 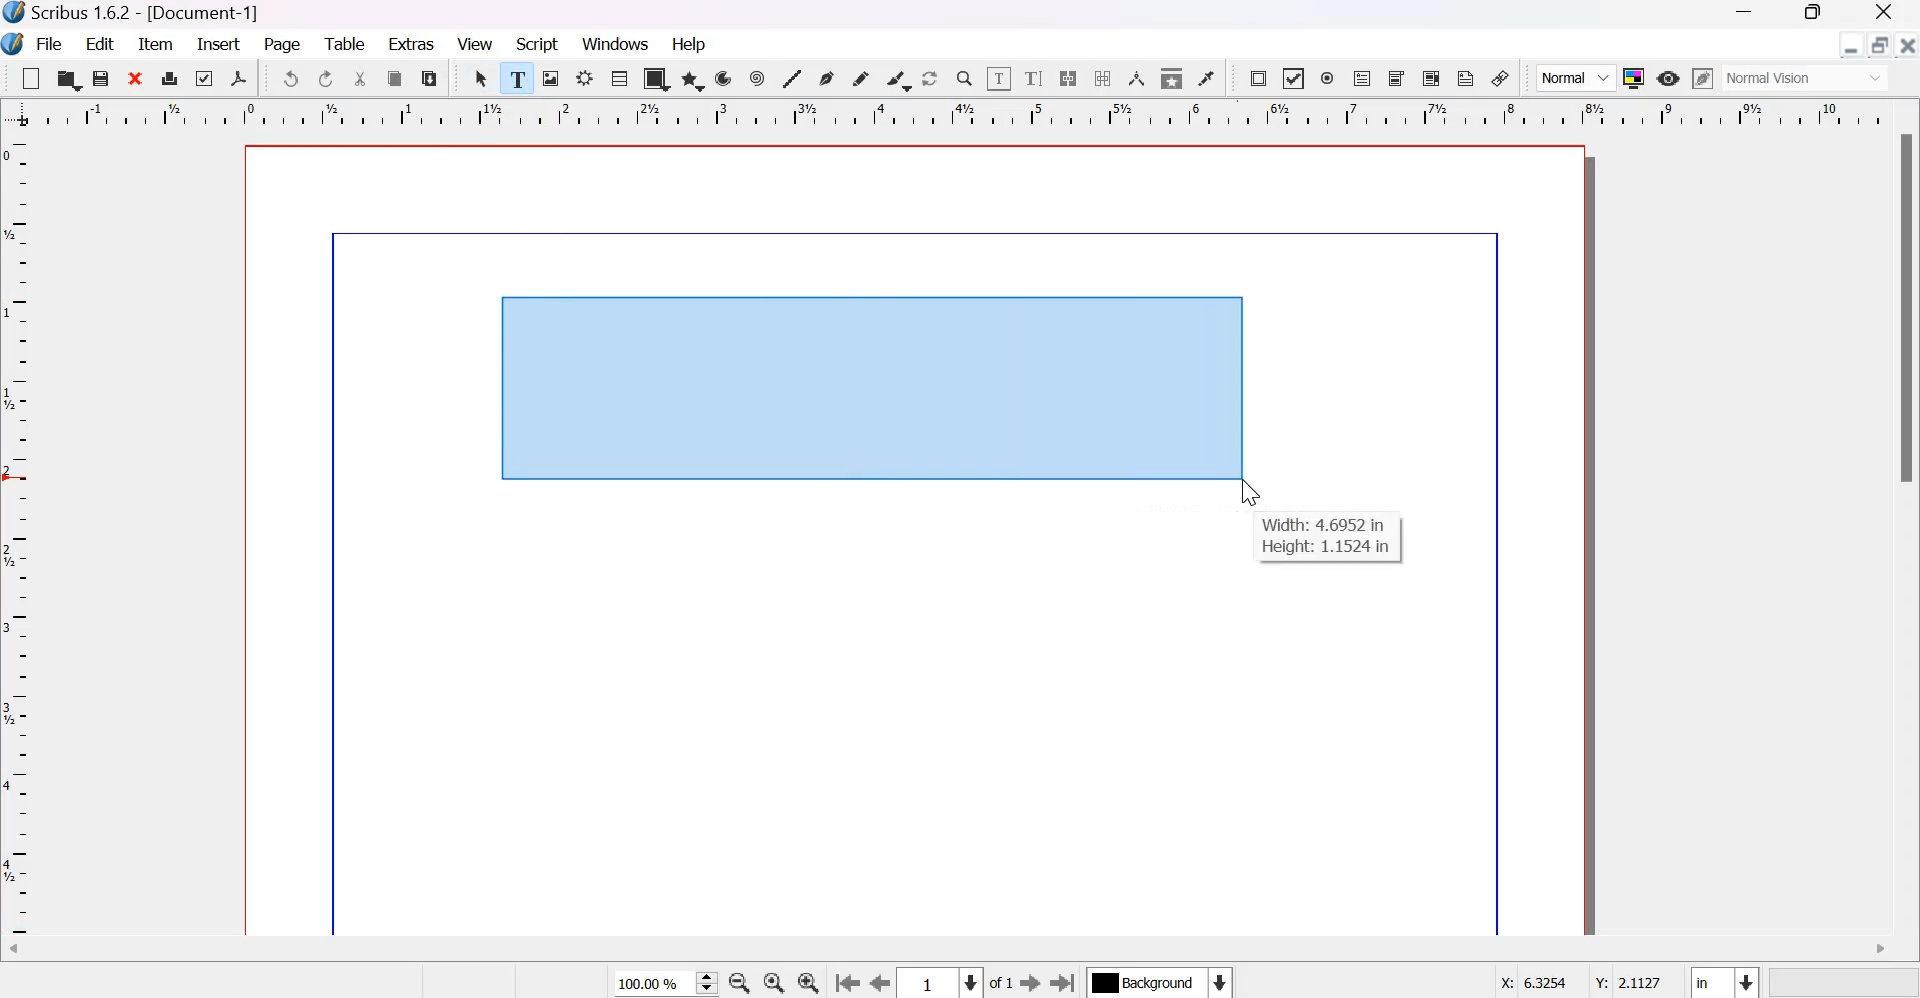 What do you see at coordinates (1879, 44) in the screenshot?
I see `maximize` at bounding box center [1879, 44].